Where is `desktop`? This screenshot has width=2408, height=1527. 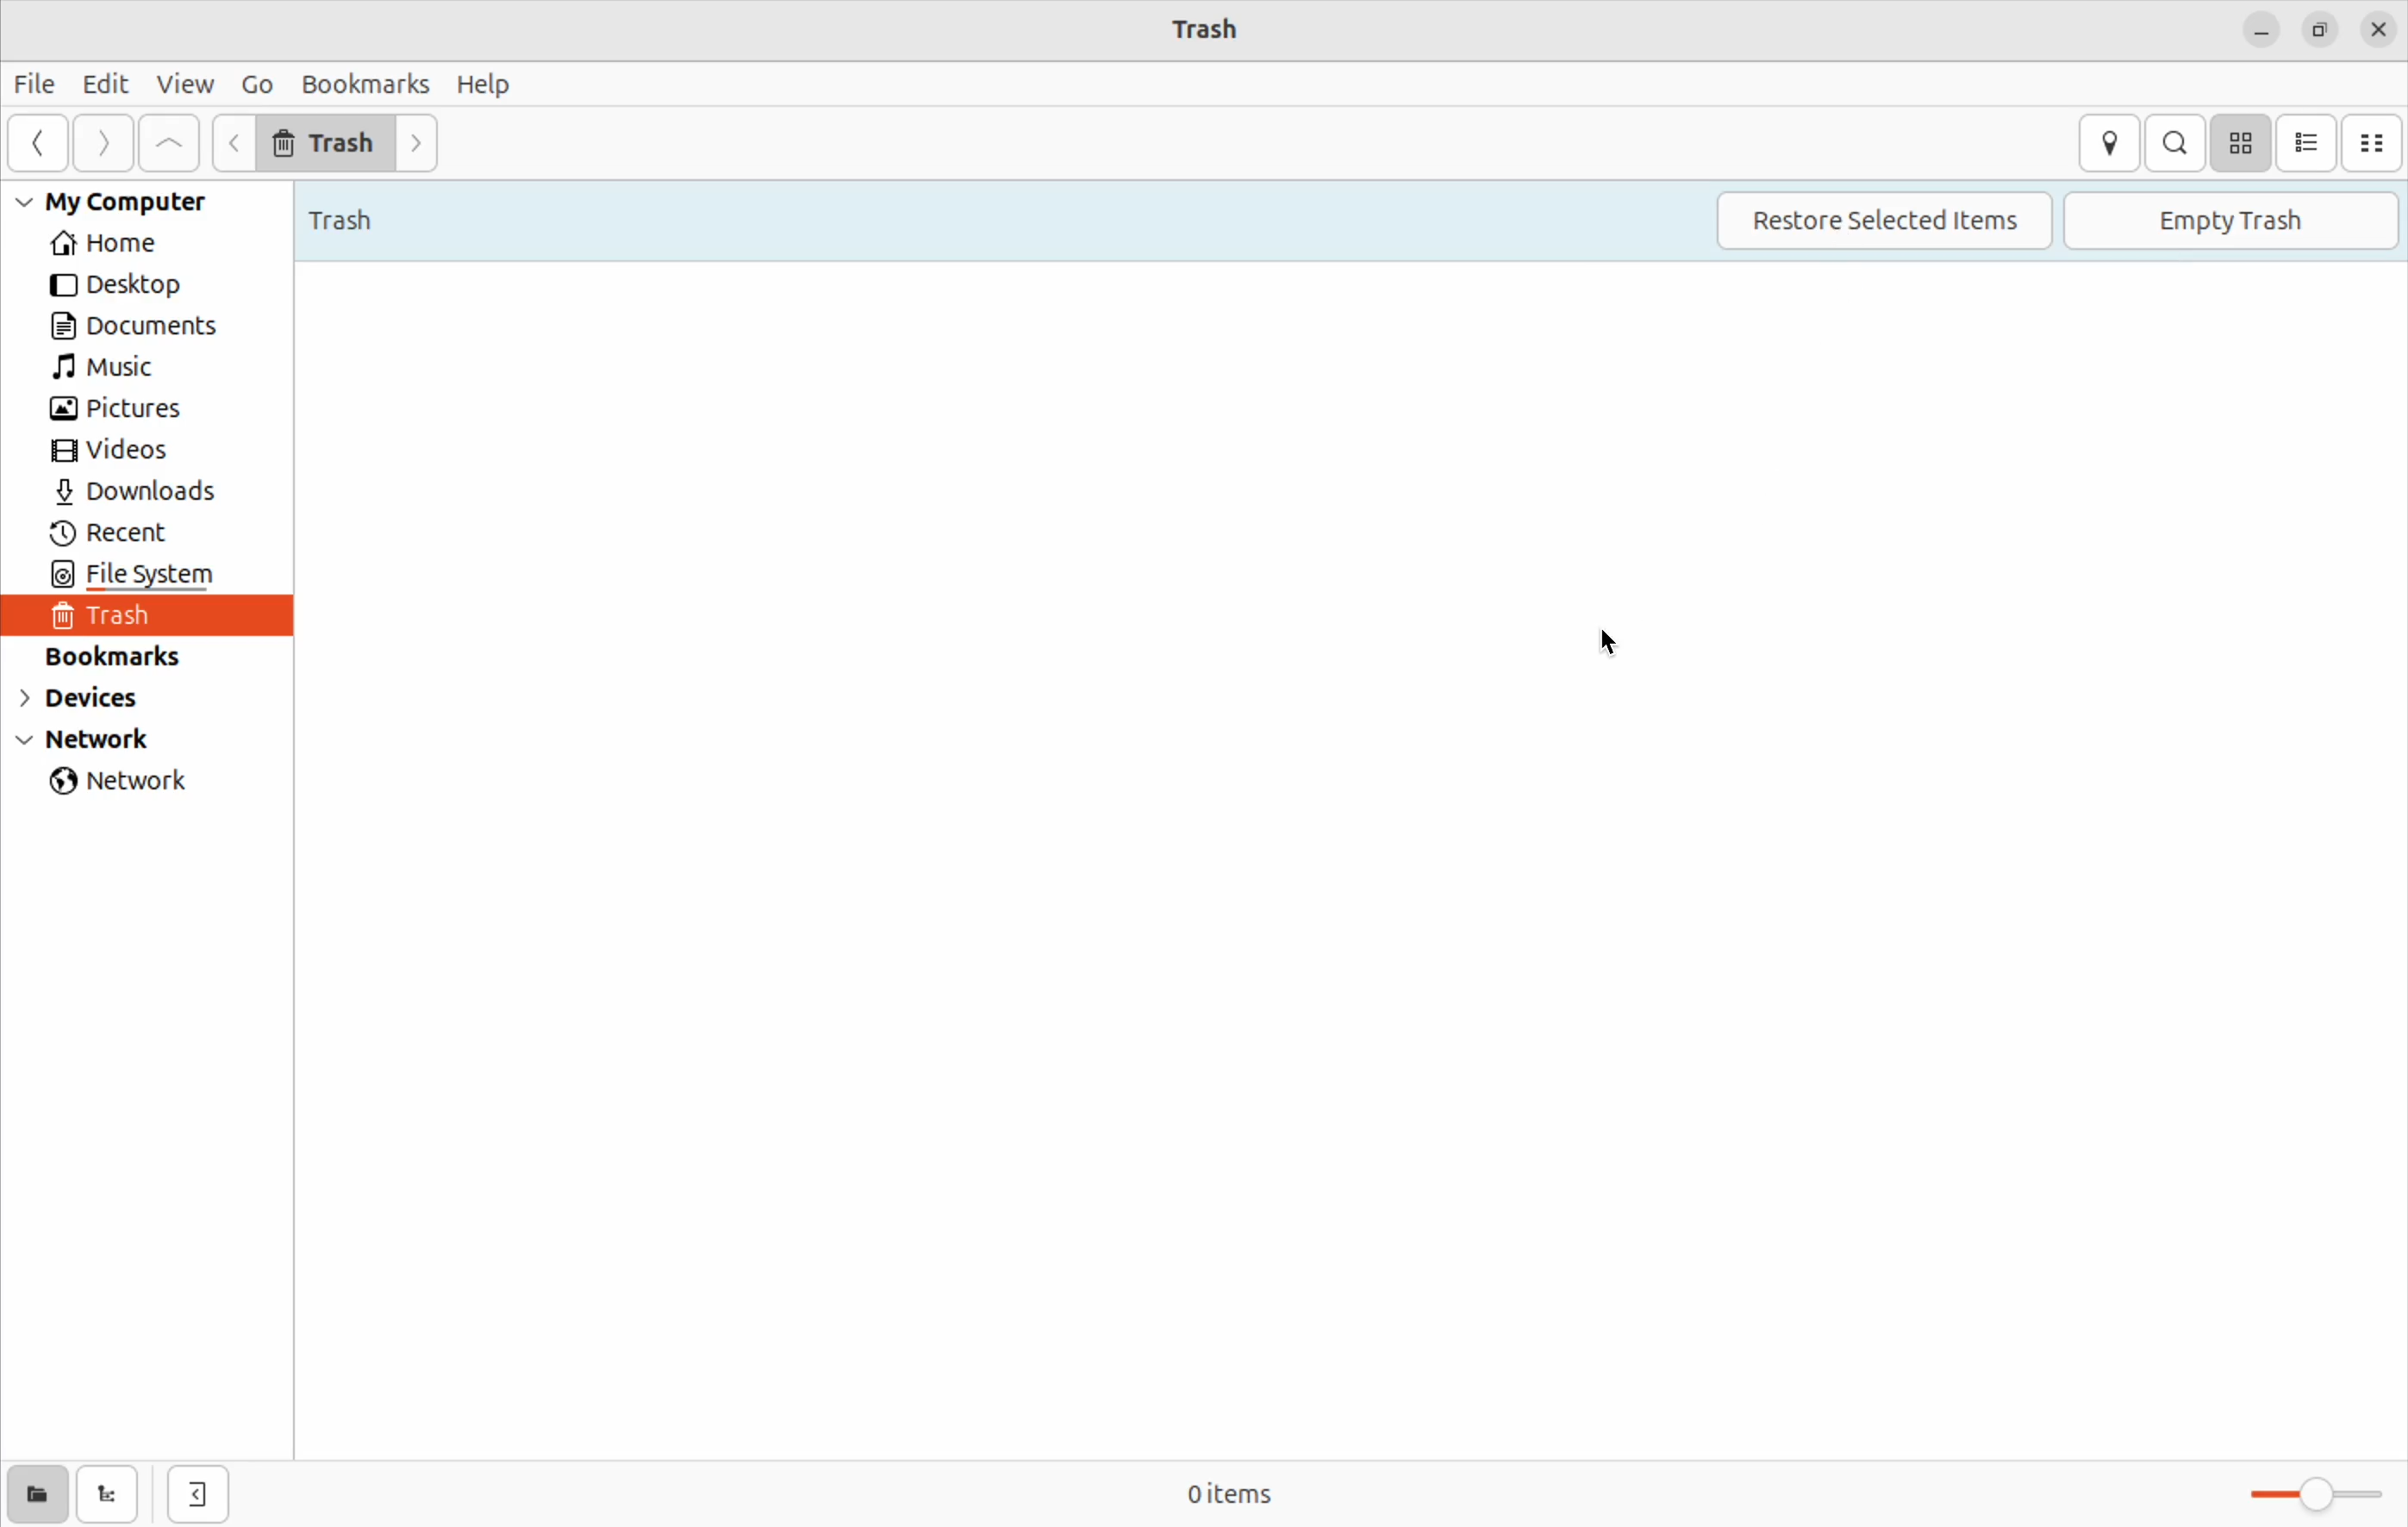 desktop is located at coordinates (129, 286).